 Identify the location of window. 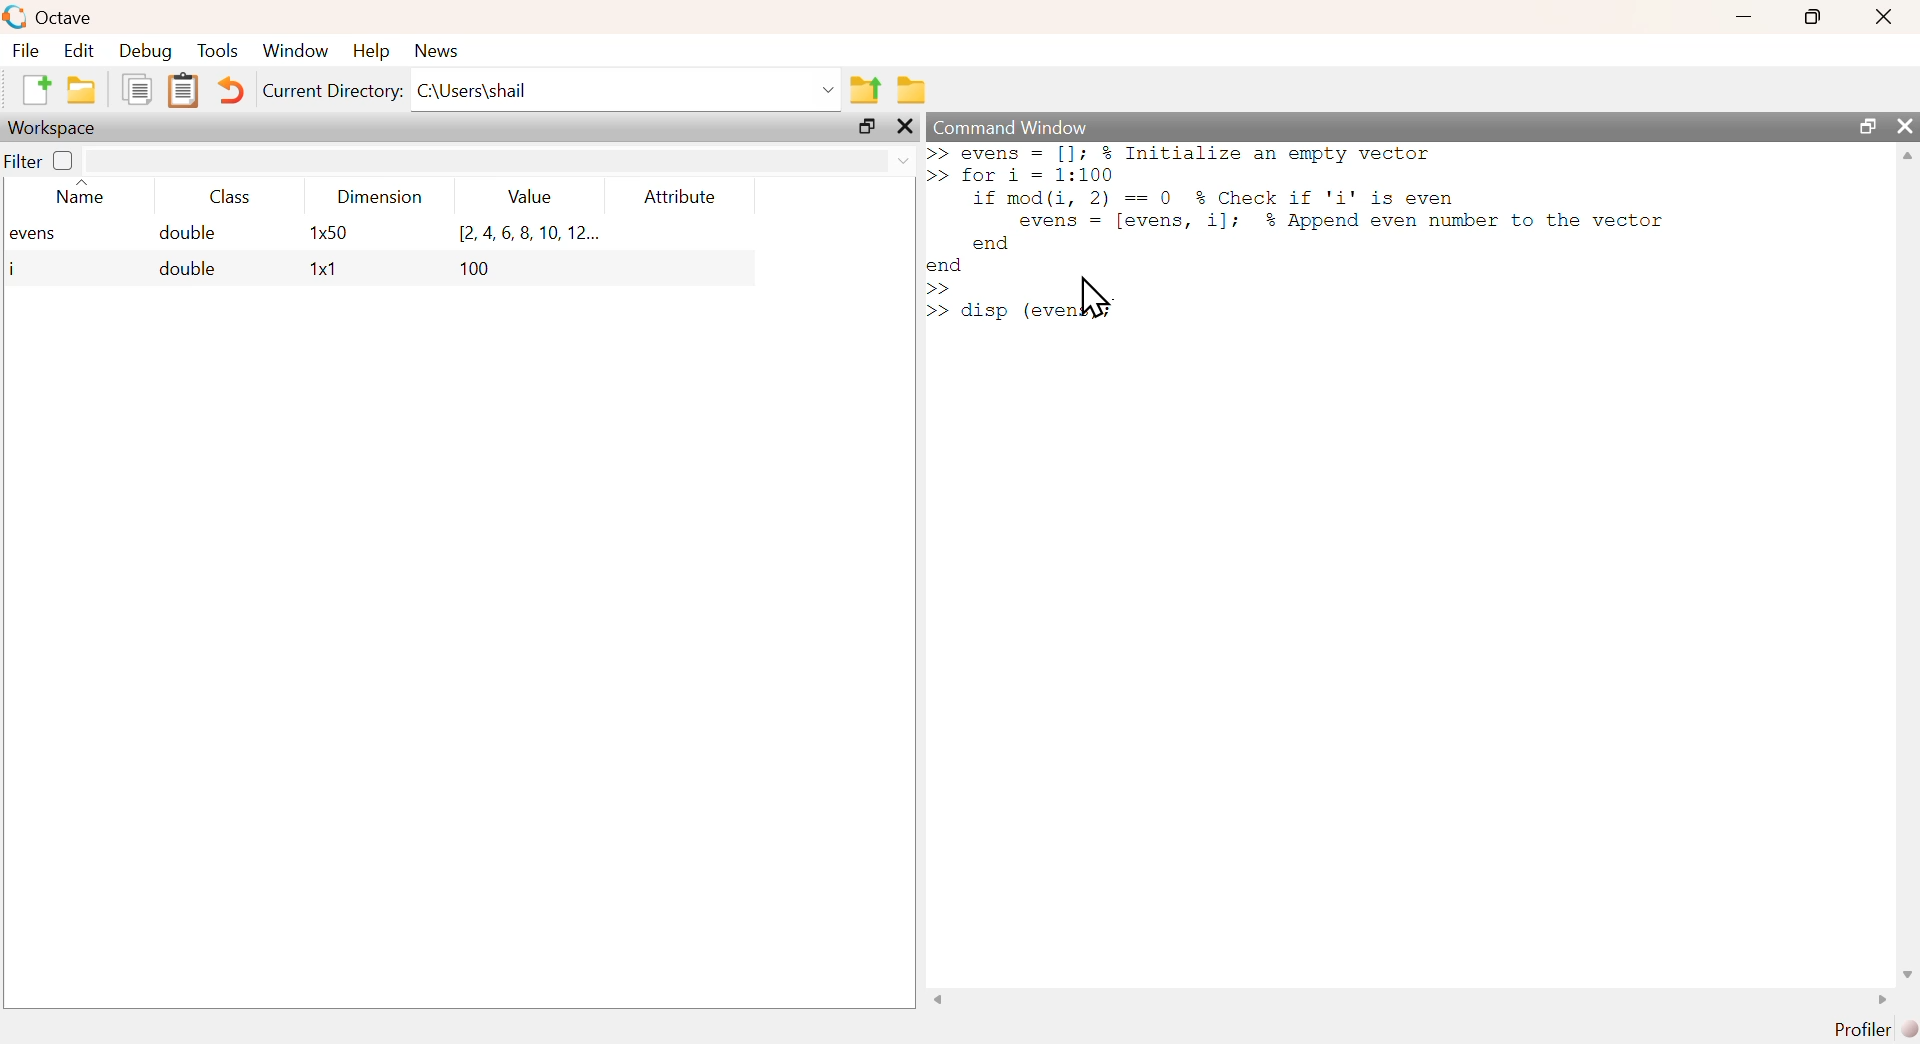
(297, 51).